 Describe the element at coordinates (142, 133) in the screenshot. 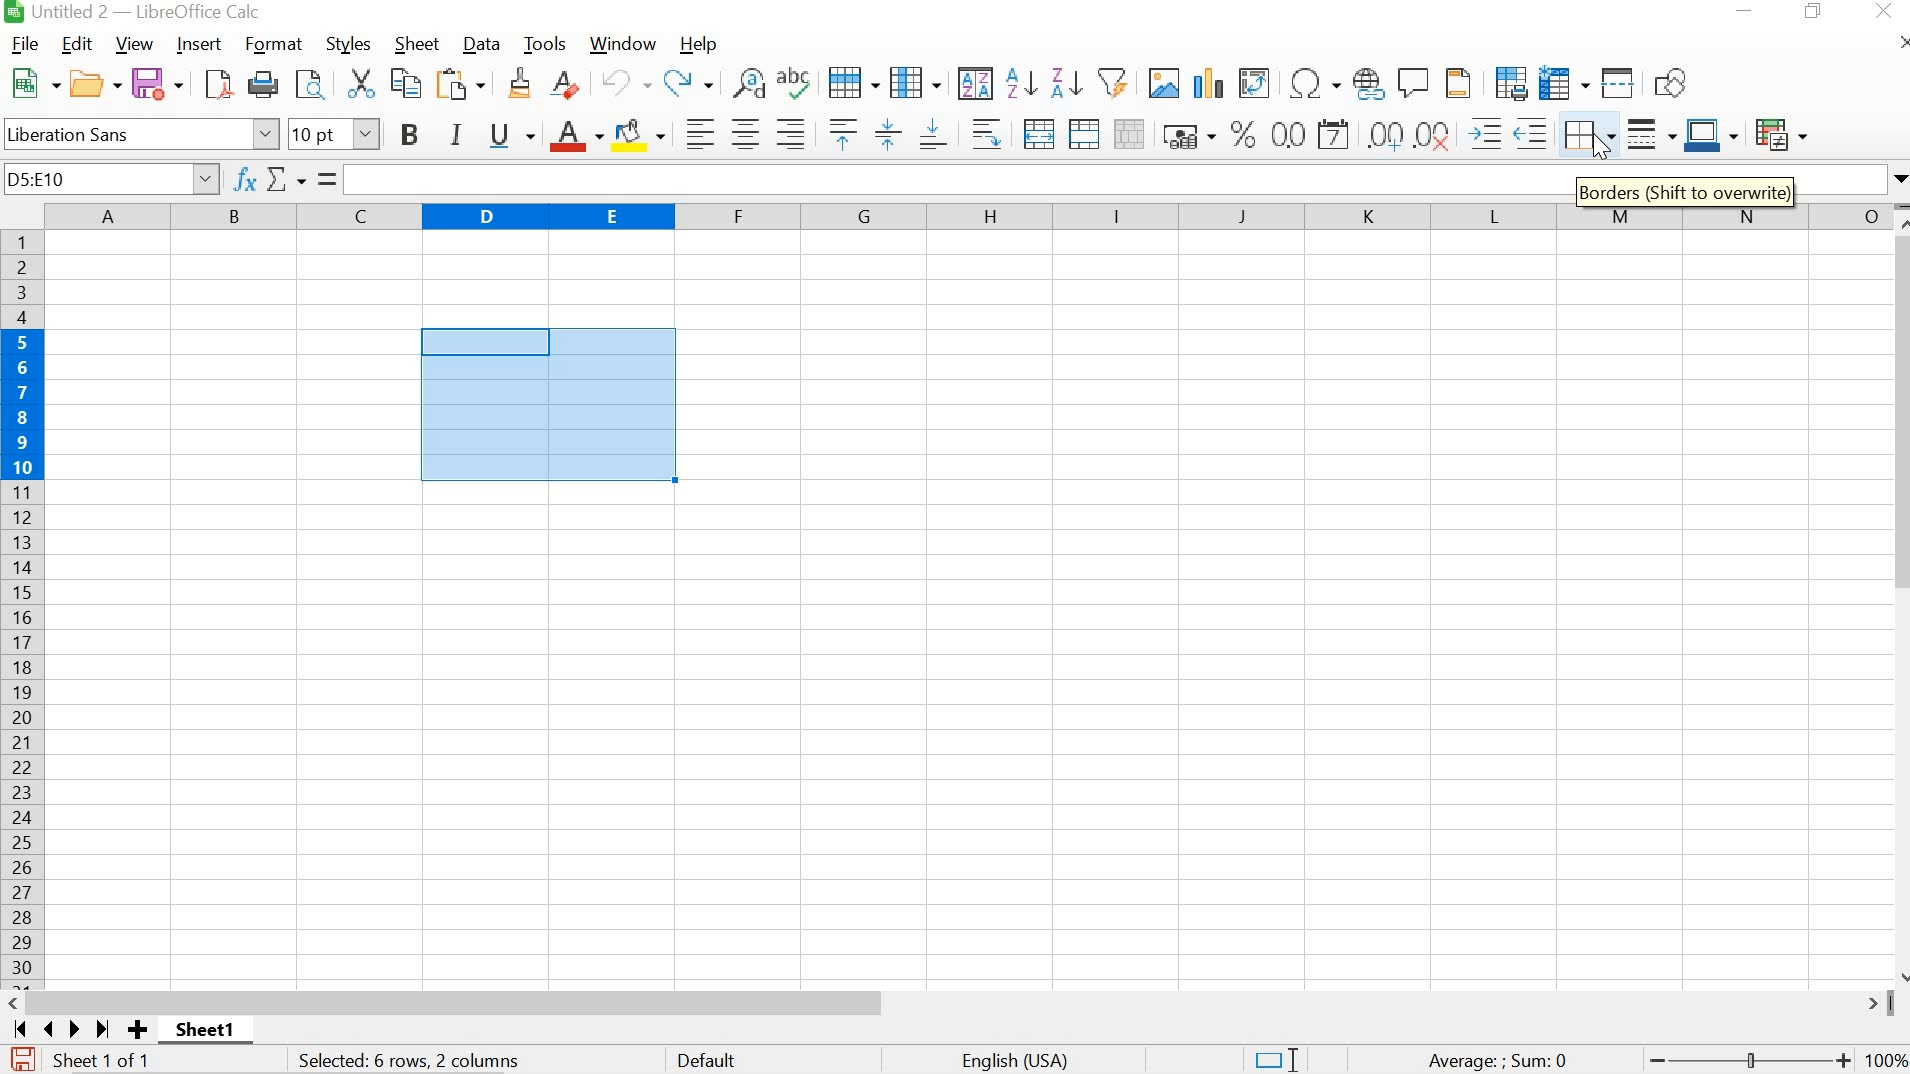

I see `FONT NAME` at that location.